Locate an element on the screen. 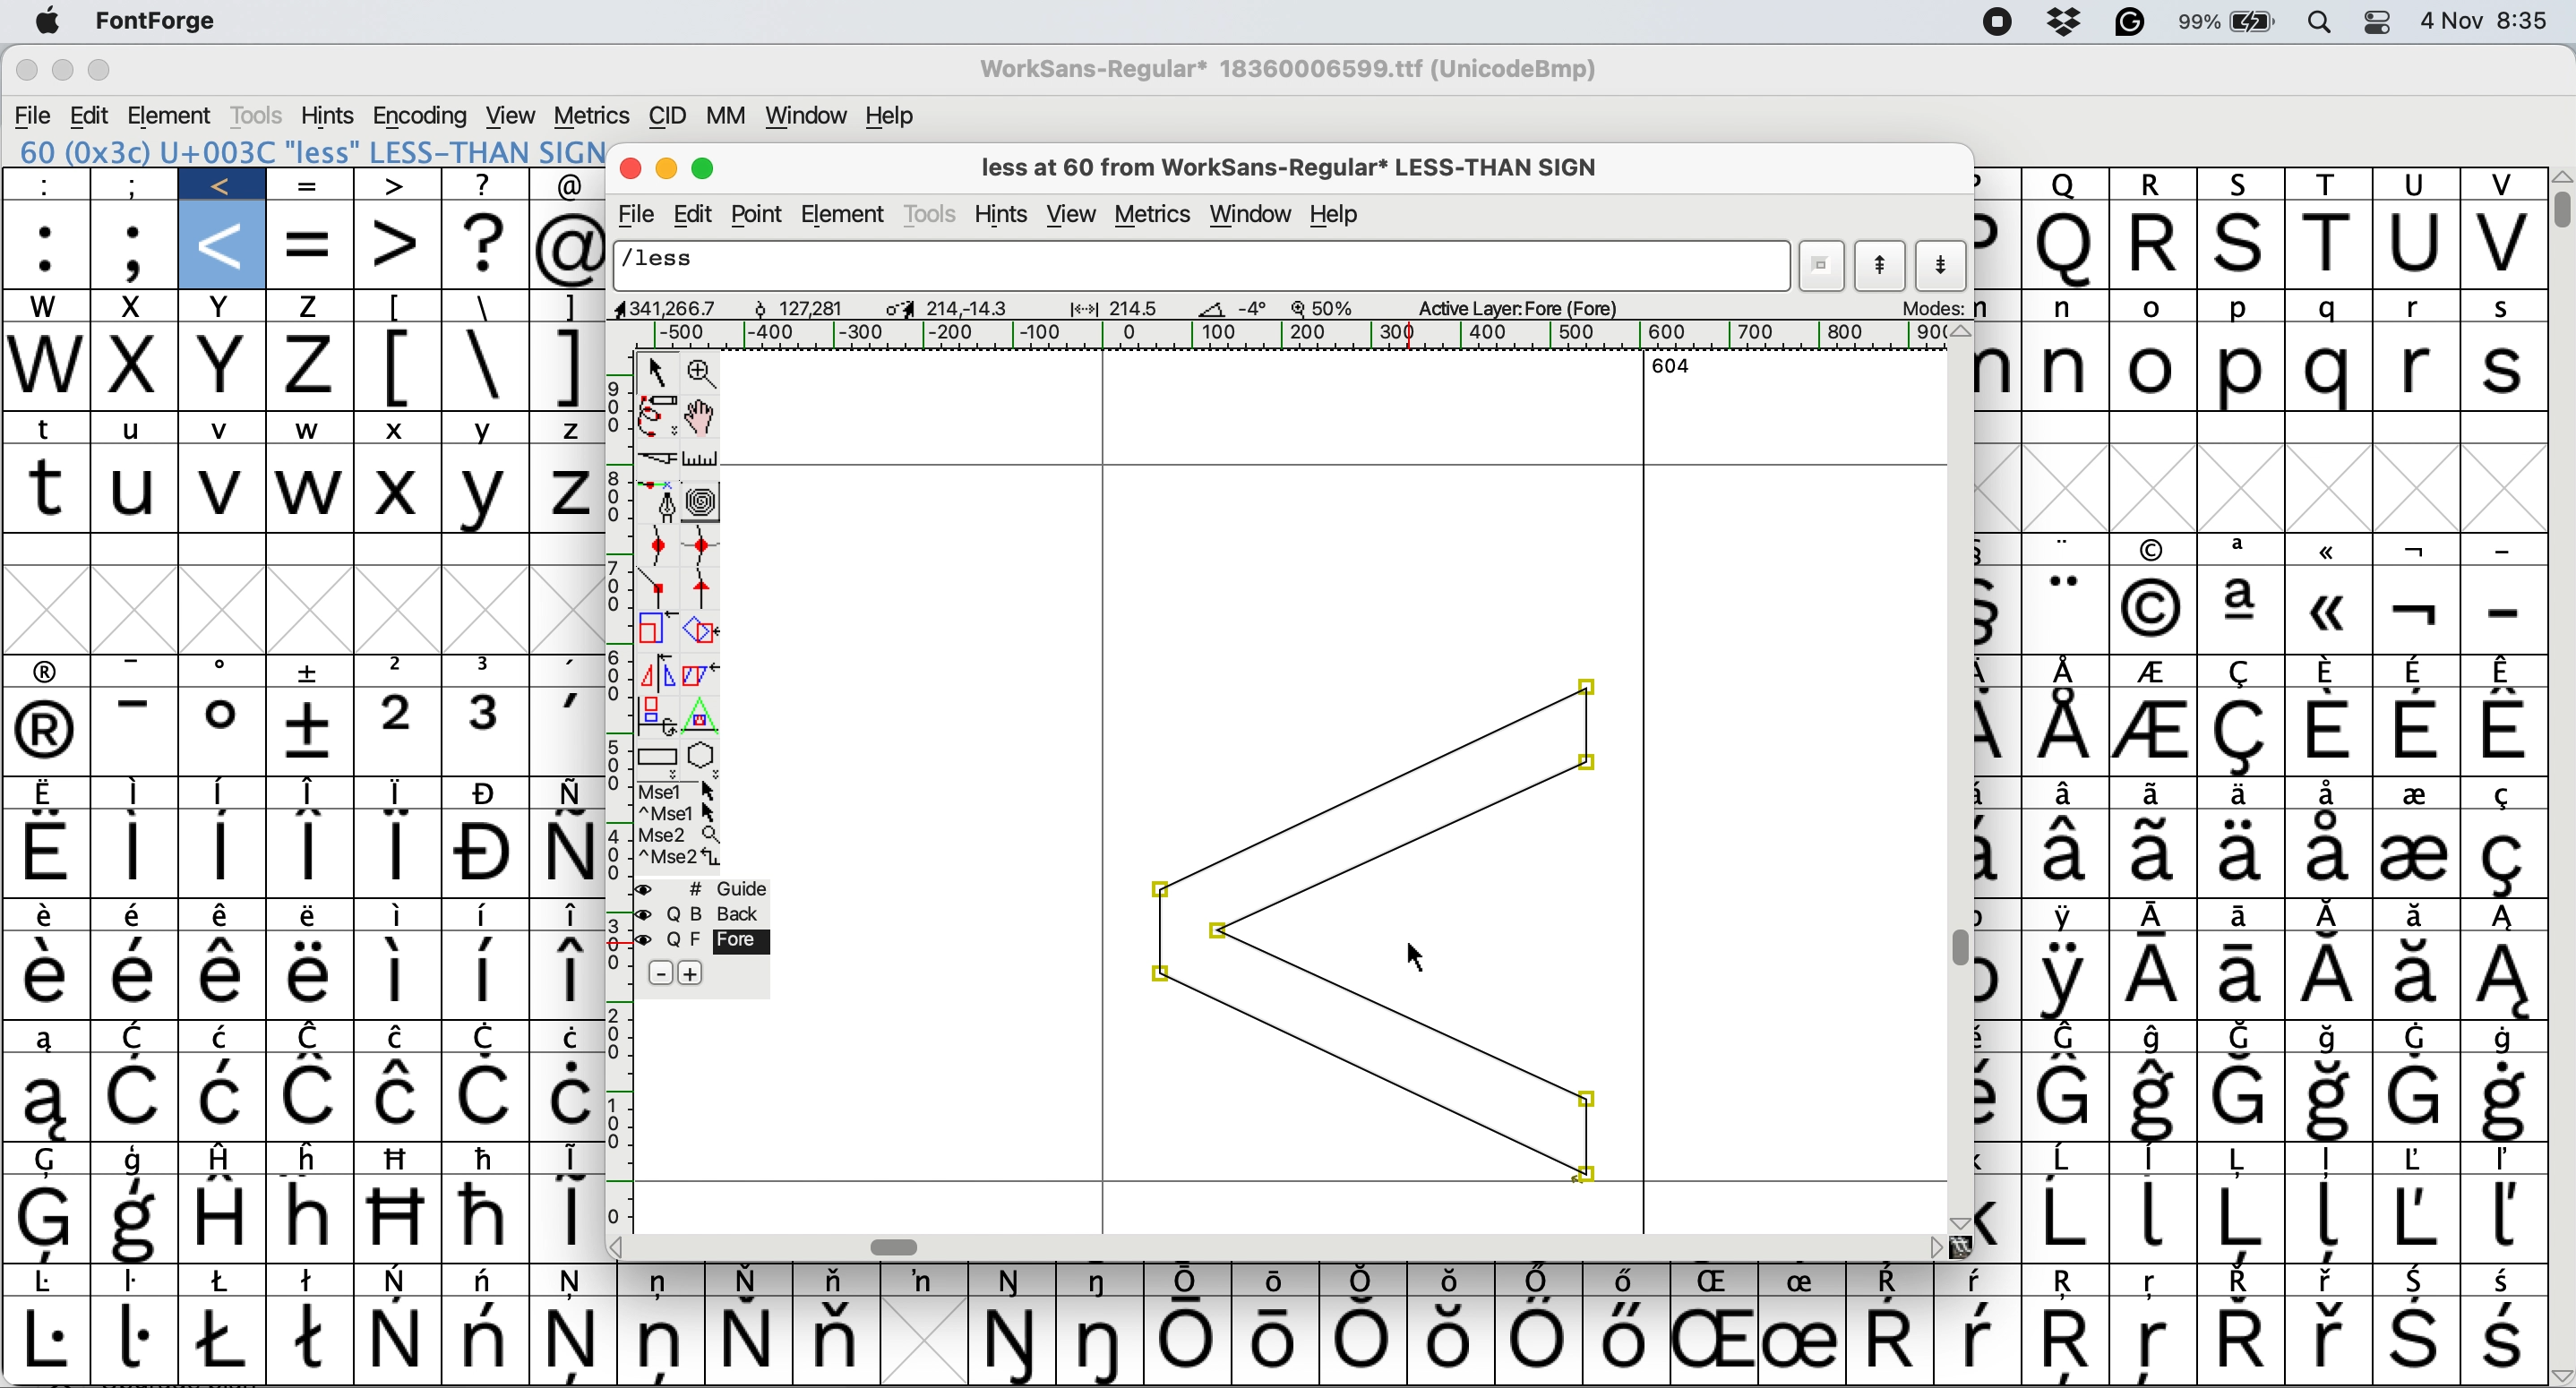  Symbol is located at coordinates (228, 1037).